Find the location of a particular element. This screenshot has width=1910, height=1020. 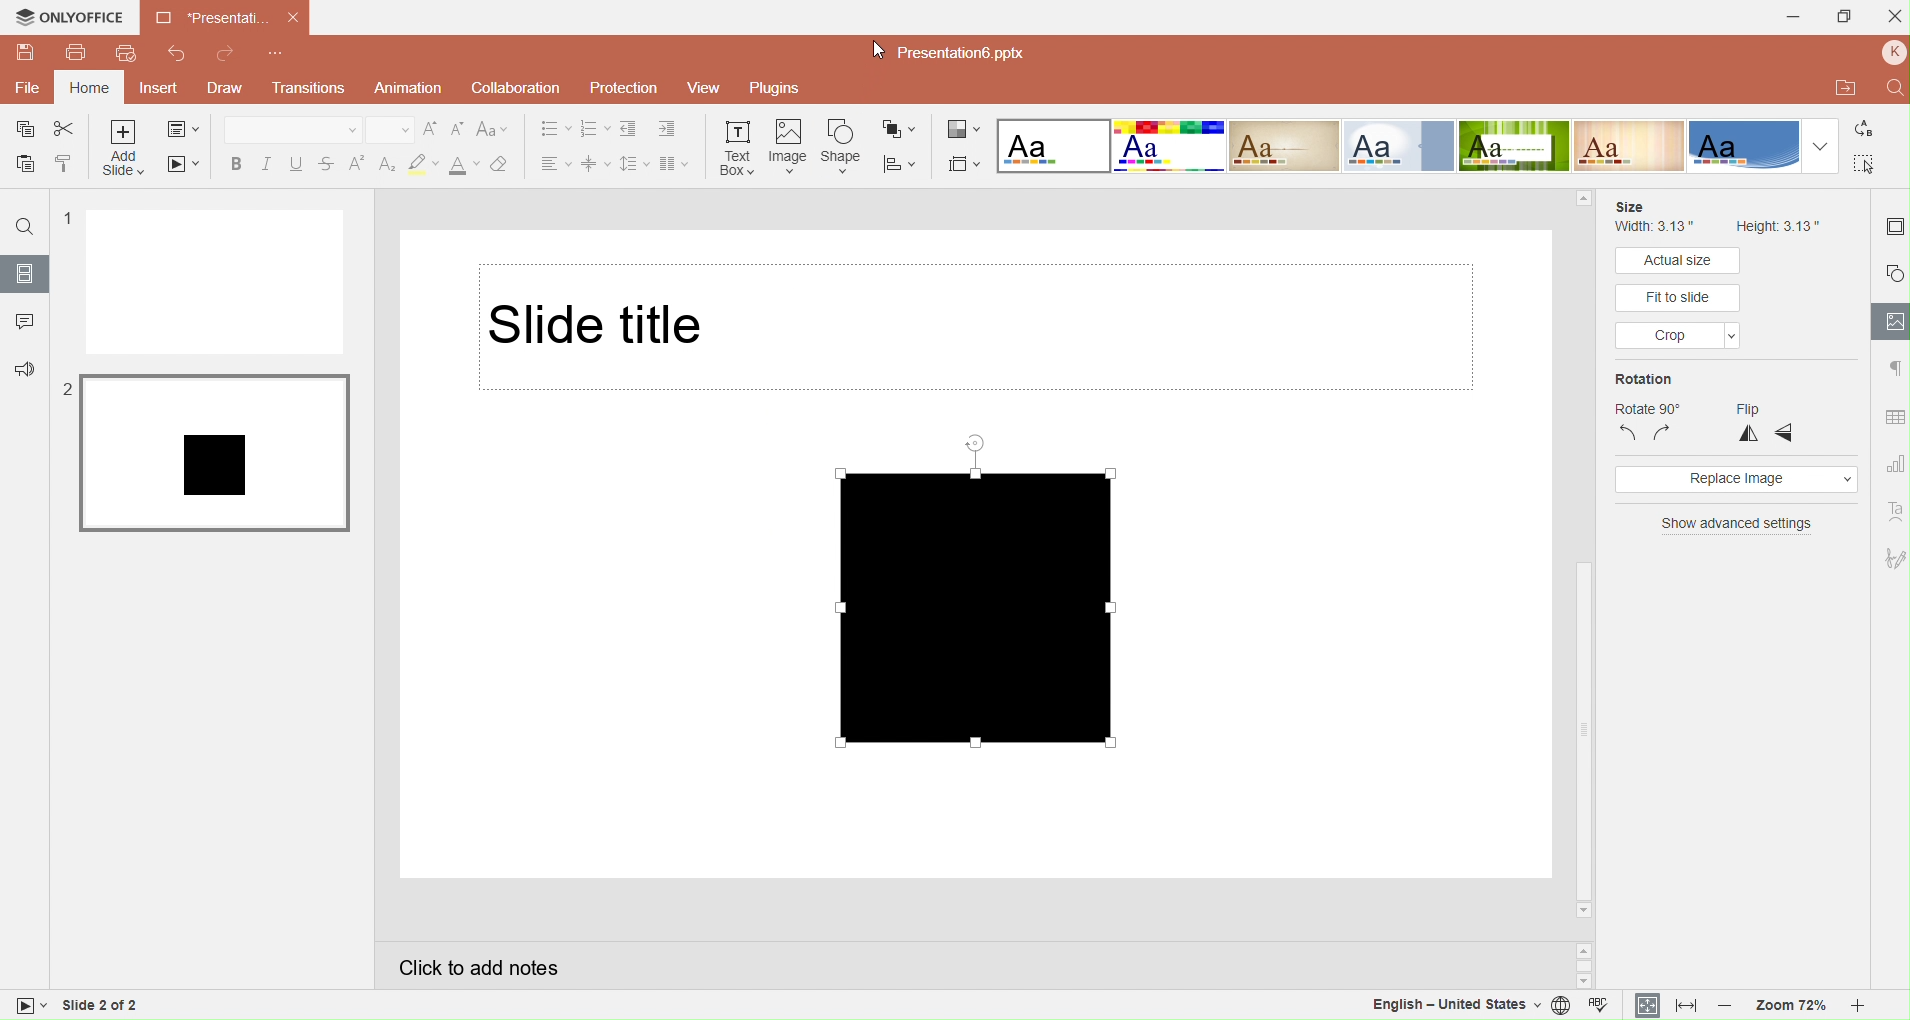

Paragraph setting is located at coordinates (1892, 369).